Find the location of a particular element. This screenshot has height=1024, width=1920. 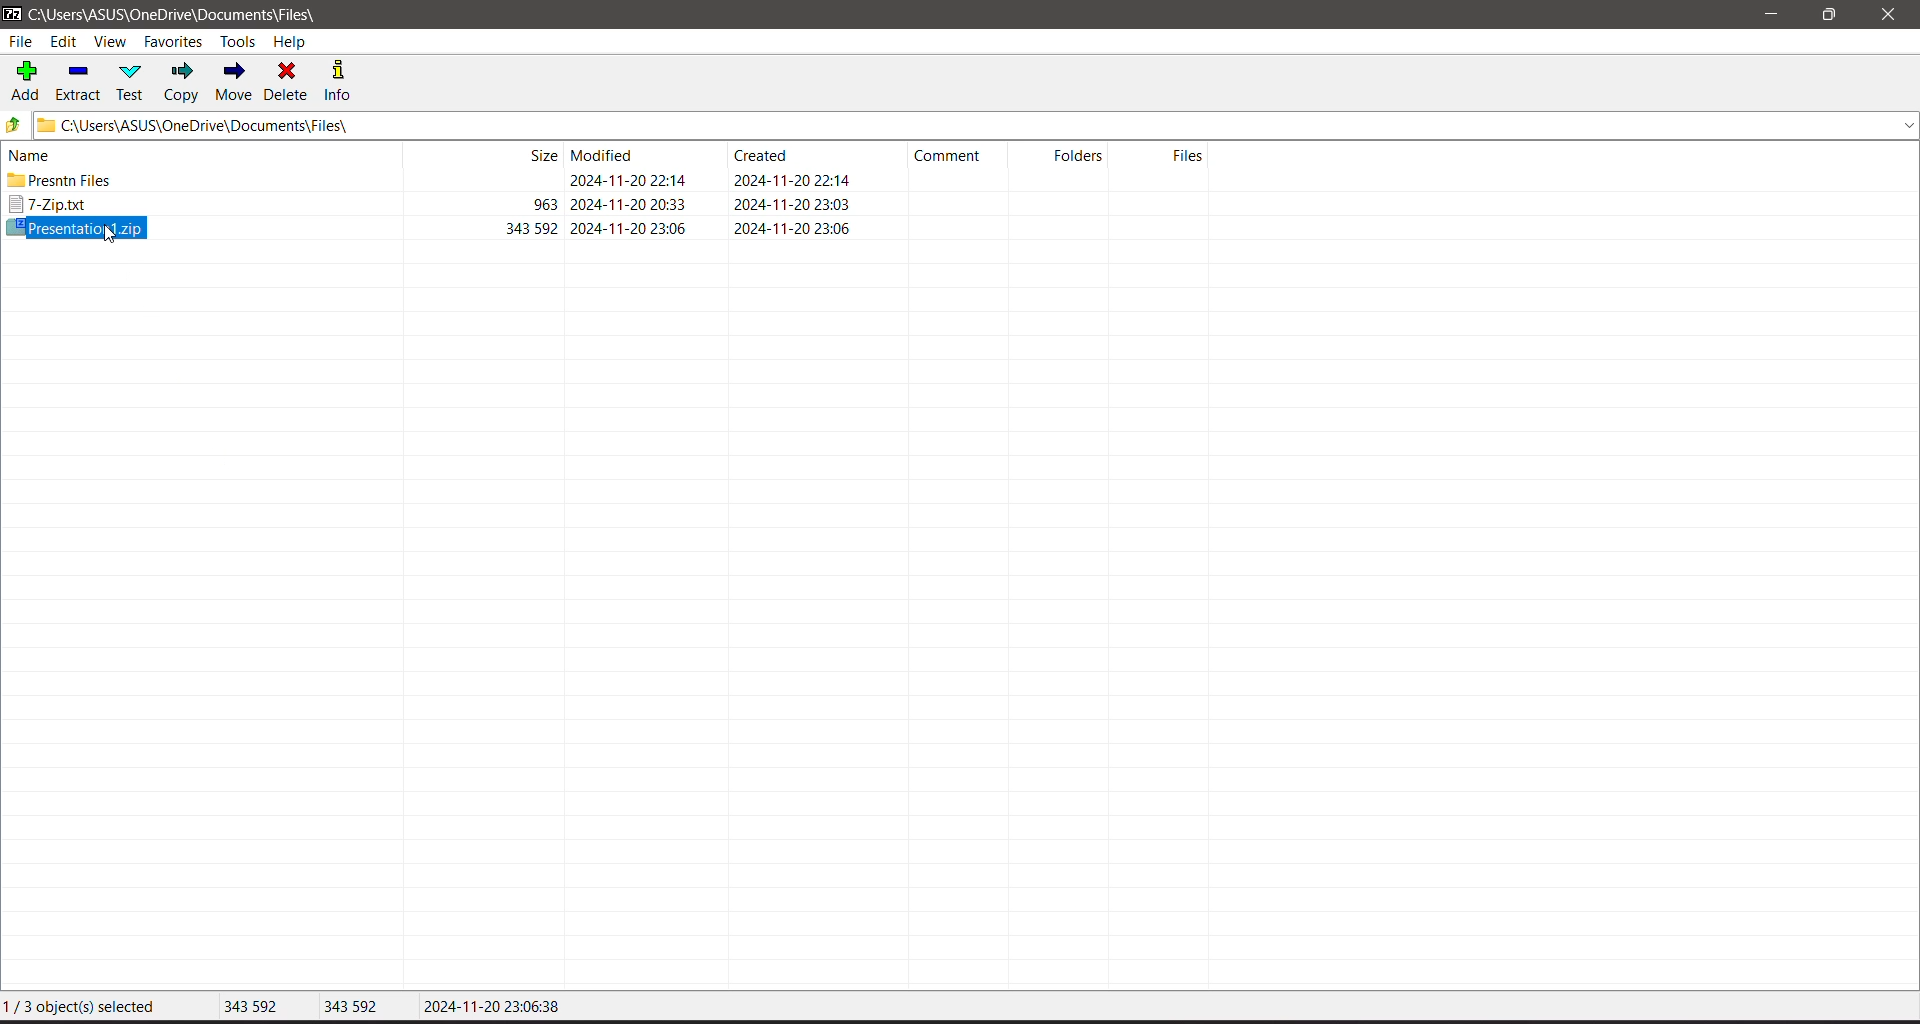

File is located at coordinates (20, 42).